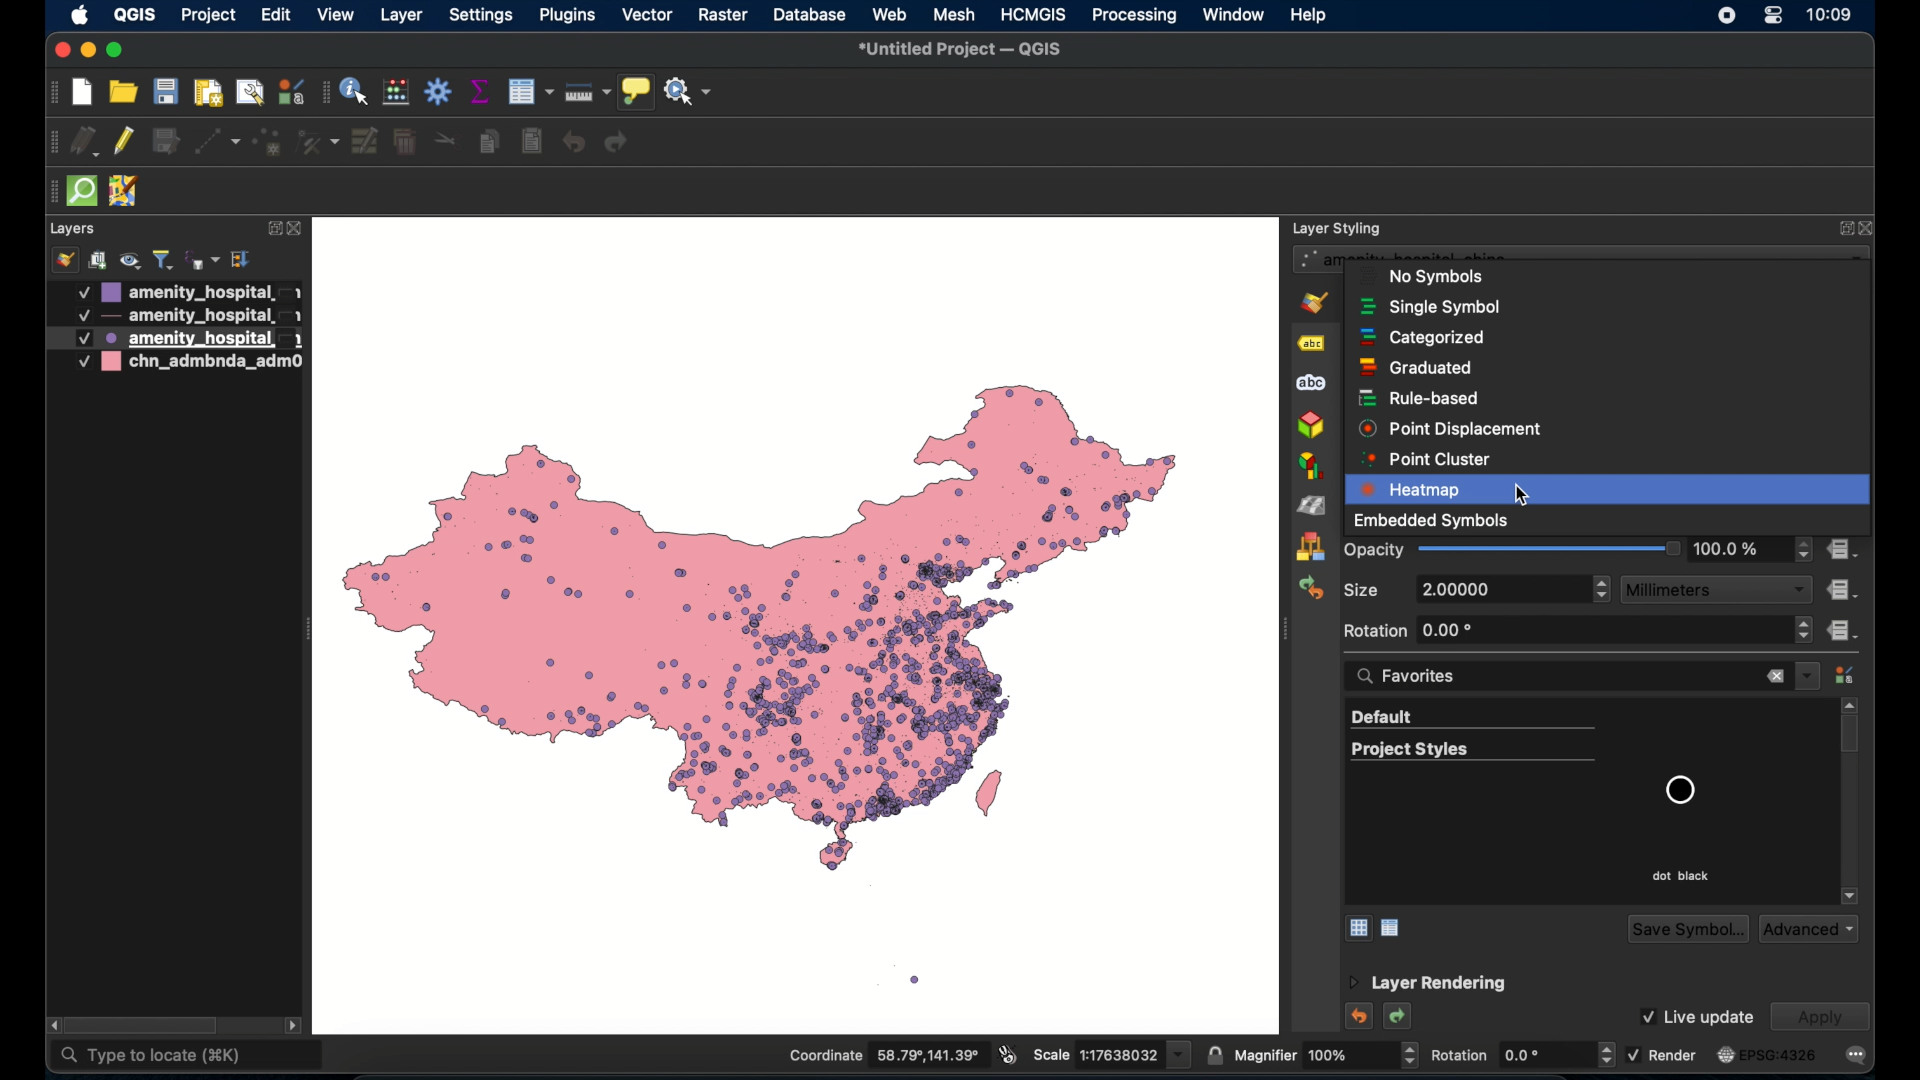 Image resolution: width=1920 pixels, height=1080 pixels. Describe the element at coordinates (1309, 547) in the screenshot. I see `style manager` at that location.